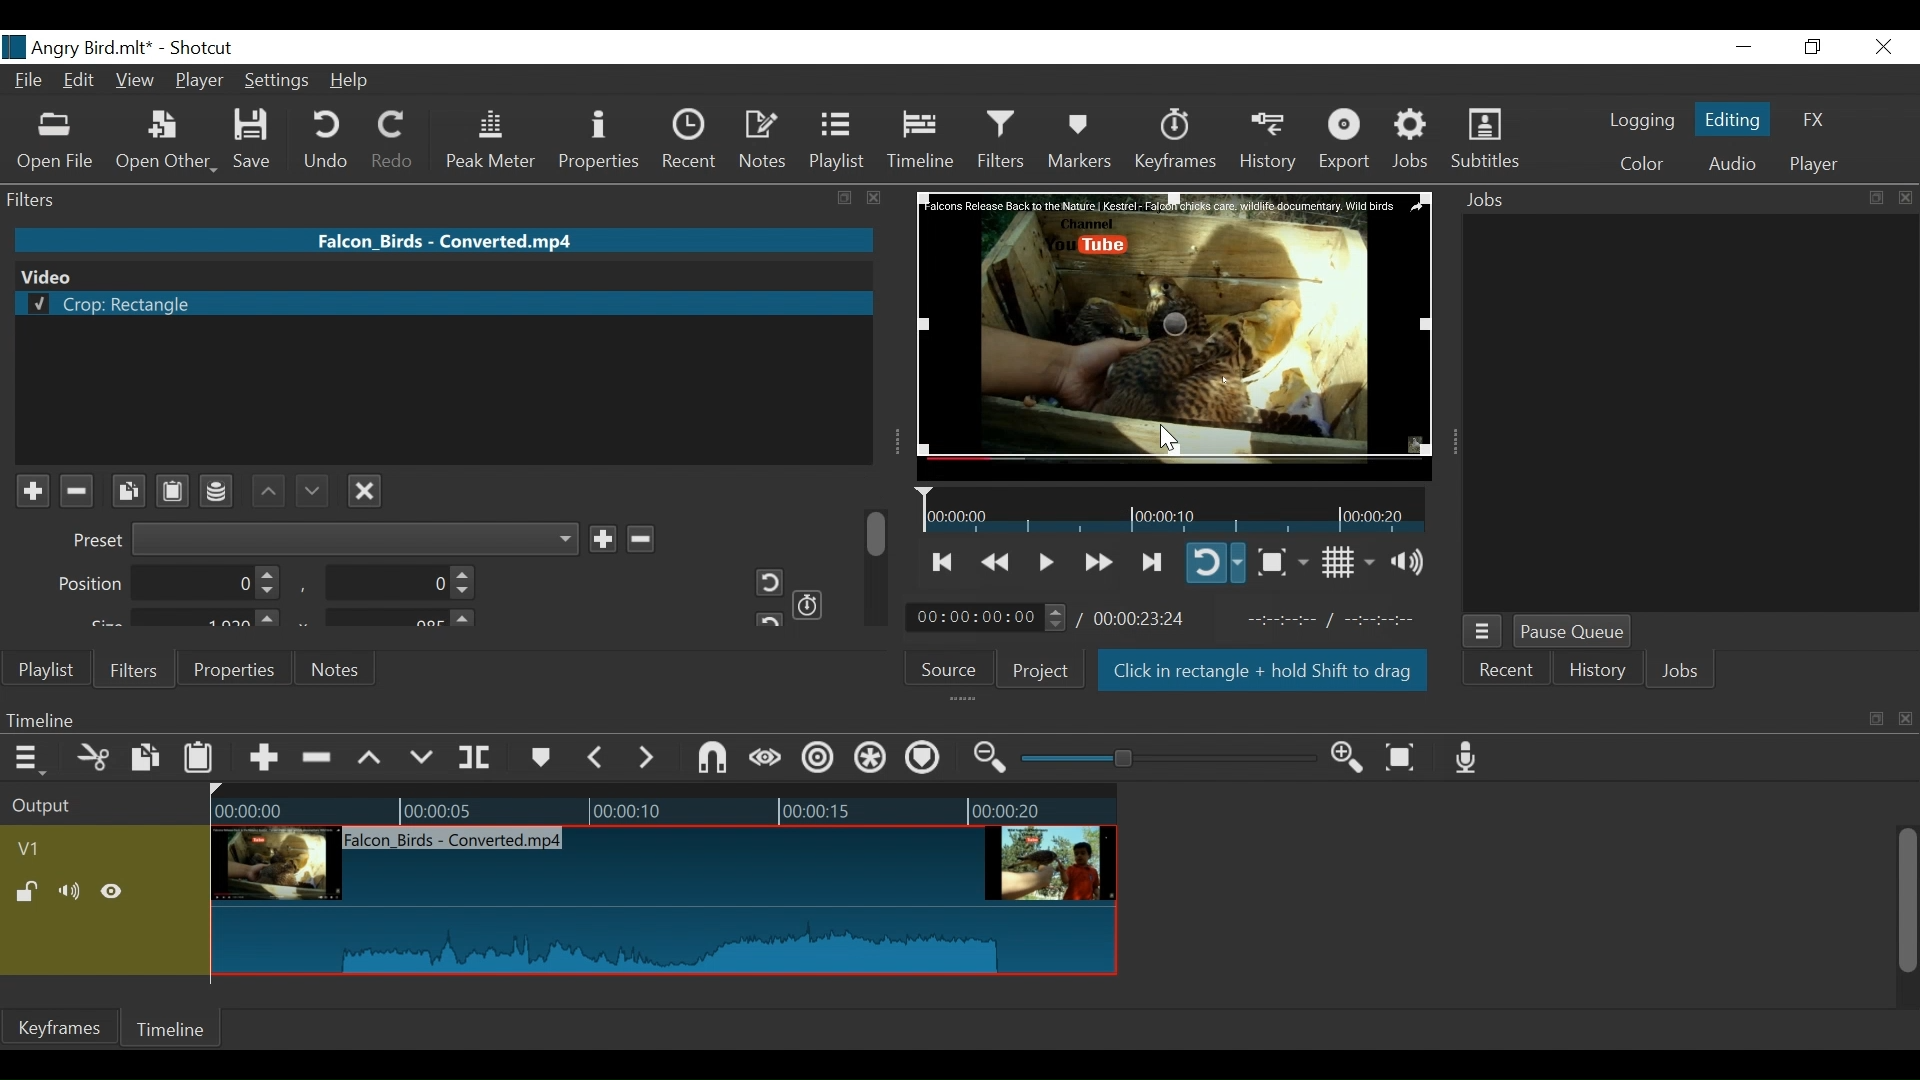 The image size is (1920, 1080). I want to click on Editing, so click(1736, 118).